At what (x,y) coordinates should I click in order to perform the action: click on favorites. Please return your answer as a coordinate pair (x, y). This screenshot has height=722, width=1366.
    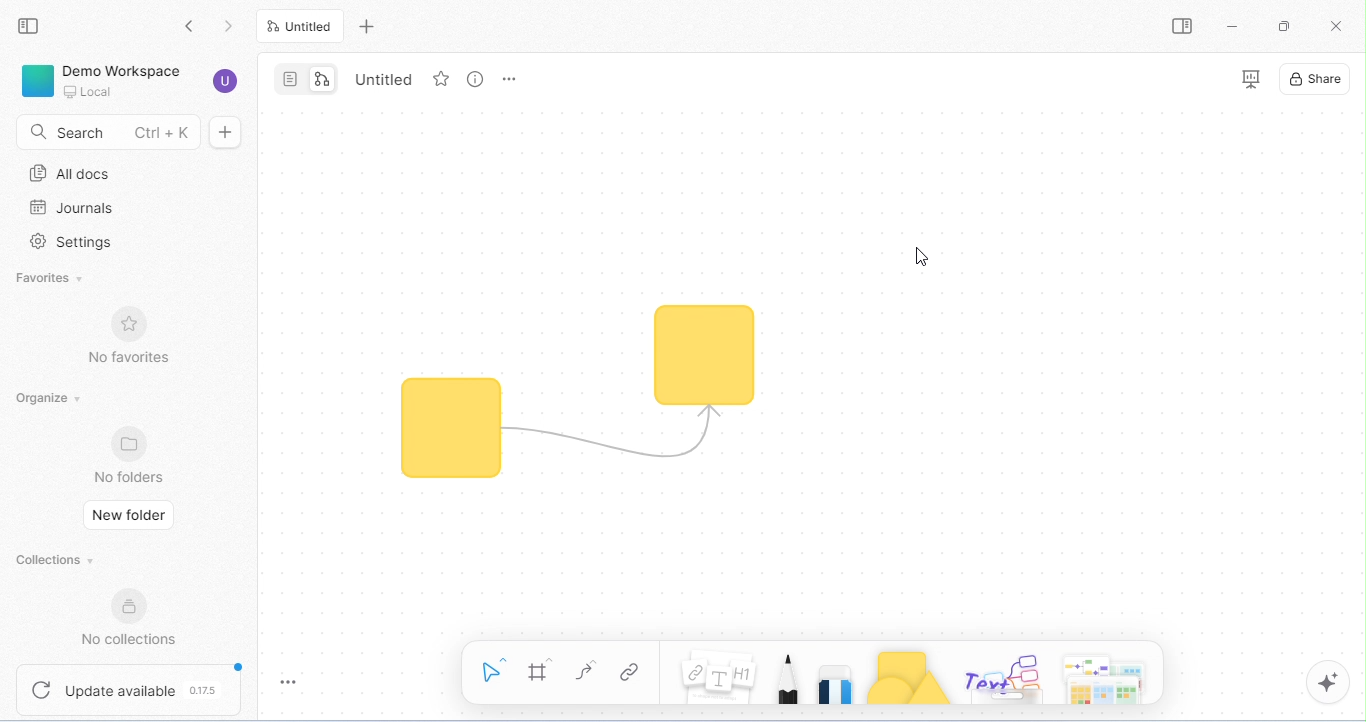
    Looking at the image, I should click on (47, 281).